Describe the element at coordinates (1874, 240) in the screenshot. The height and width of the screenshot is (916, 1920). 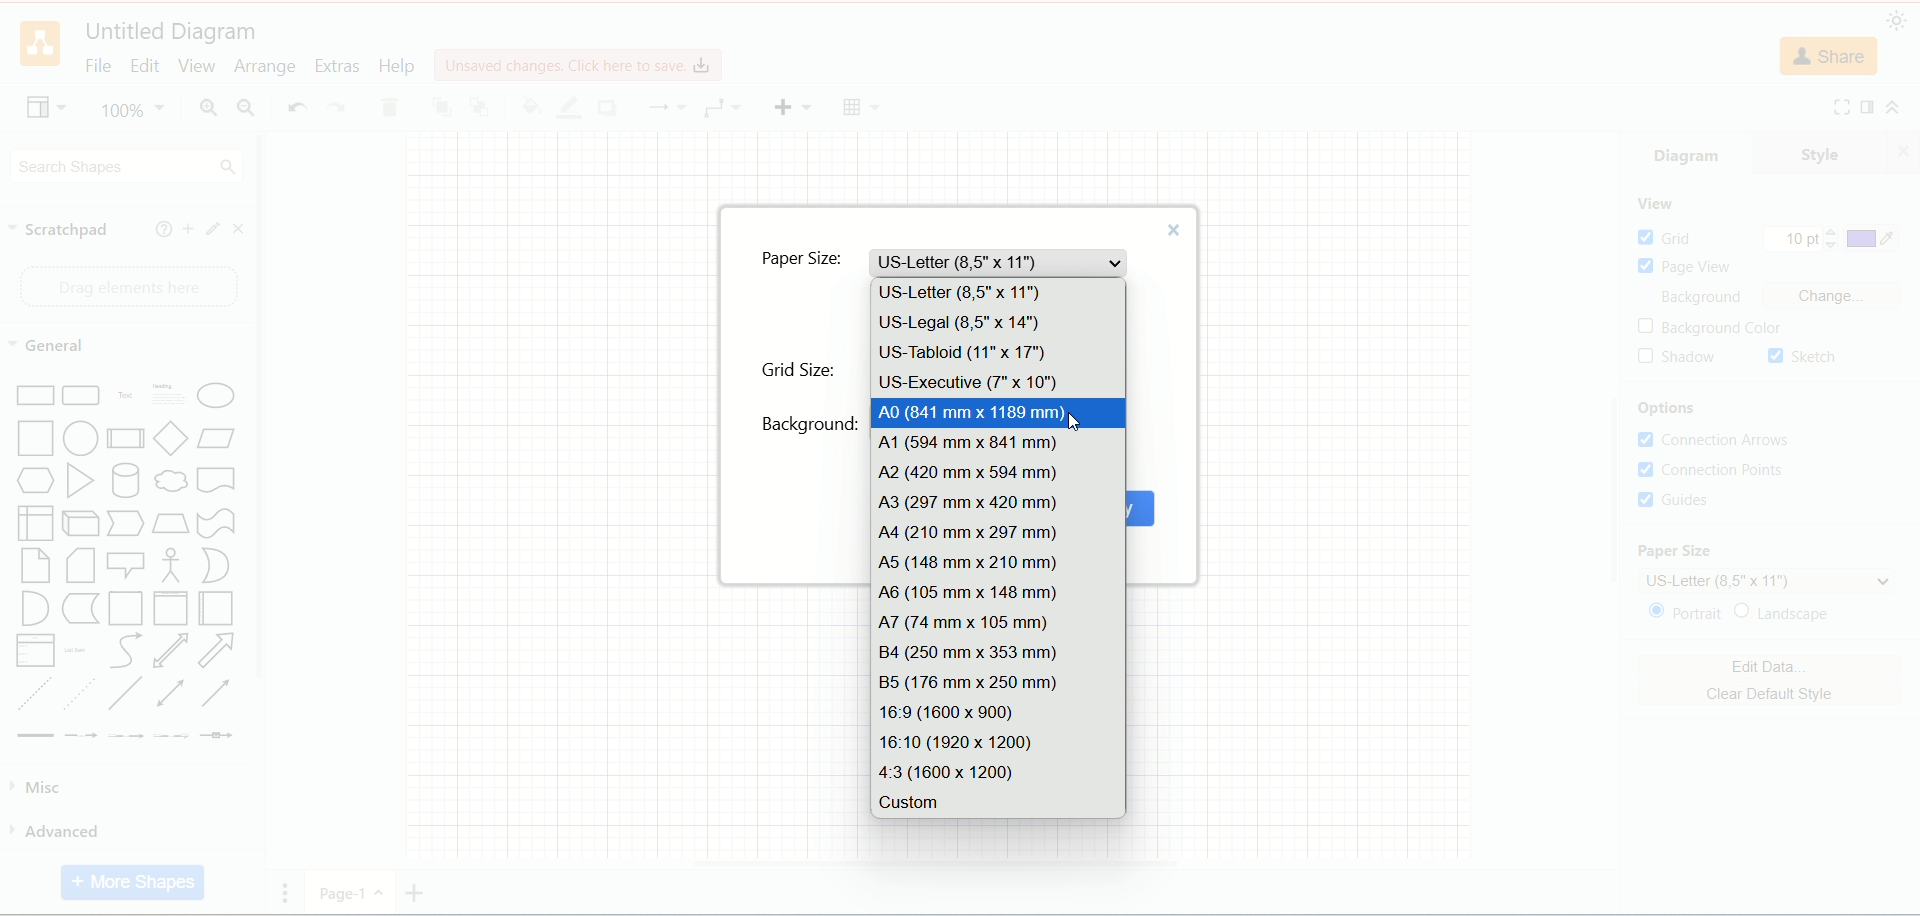
I see `color` at that location.